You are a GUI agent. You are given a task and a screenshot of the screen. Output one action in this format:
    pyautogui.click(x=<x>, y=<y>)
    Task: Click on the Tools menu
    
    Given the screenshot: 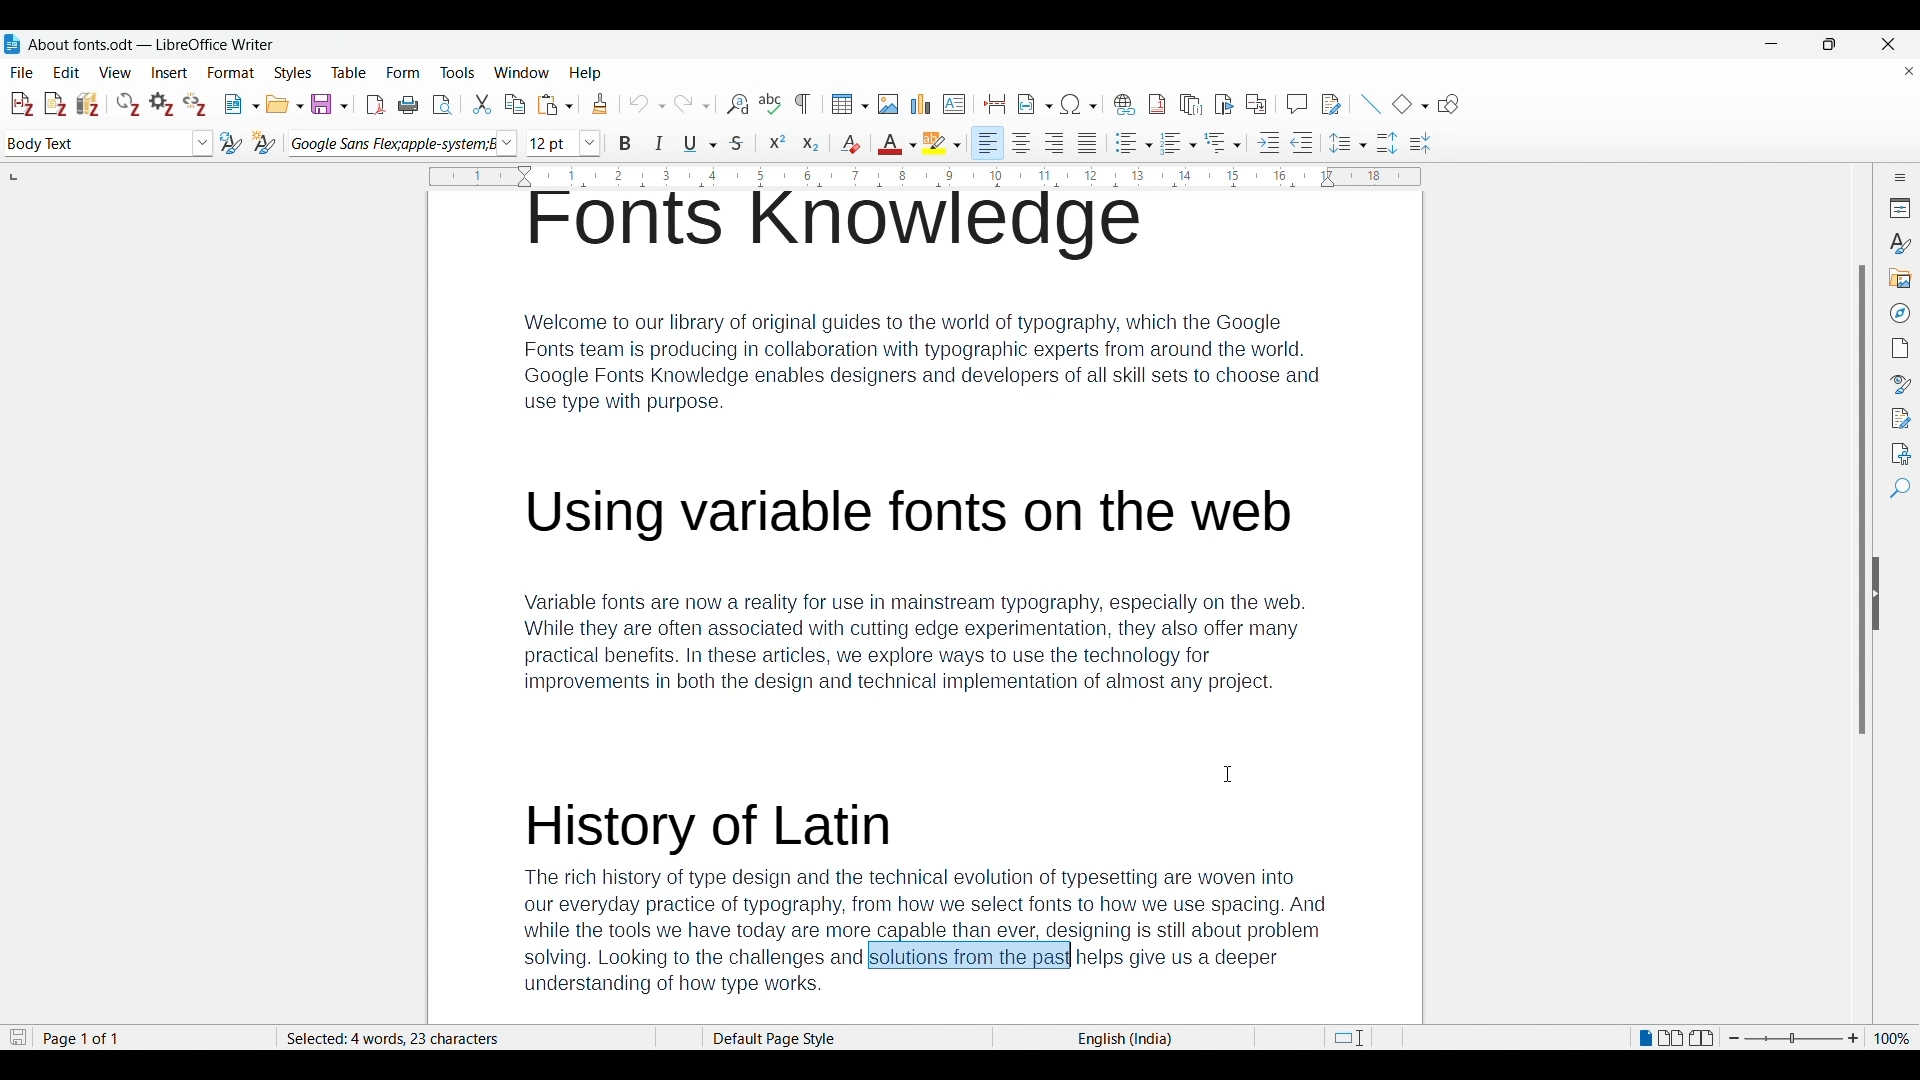 What is the action you would take?
    pyautogui.click(x=457, y=72)
    